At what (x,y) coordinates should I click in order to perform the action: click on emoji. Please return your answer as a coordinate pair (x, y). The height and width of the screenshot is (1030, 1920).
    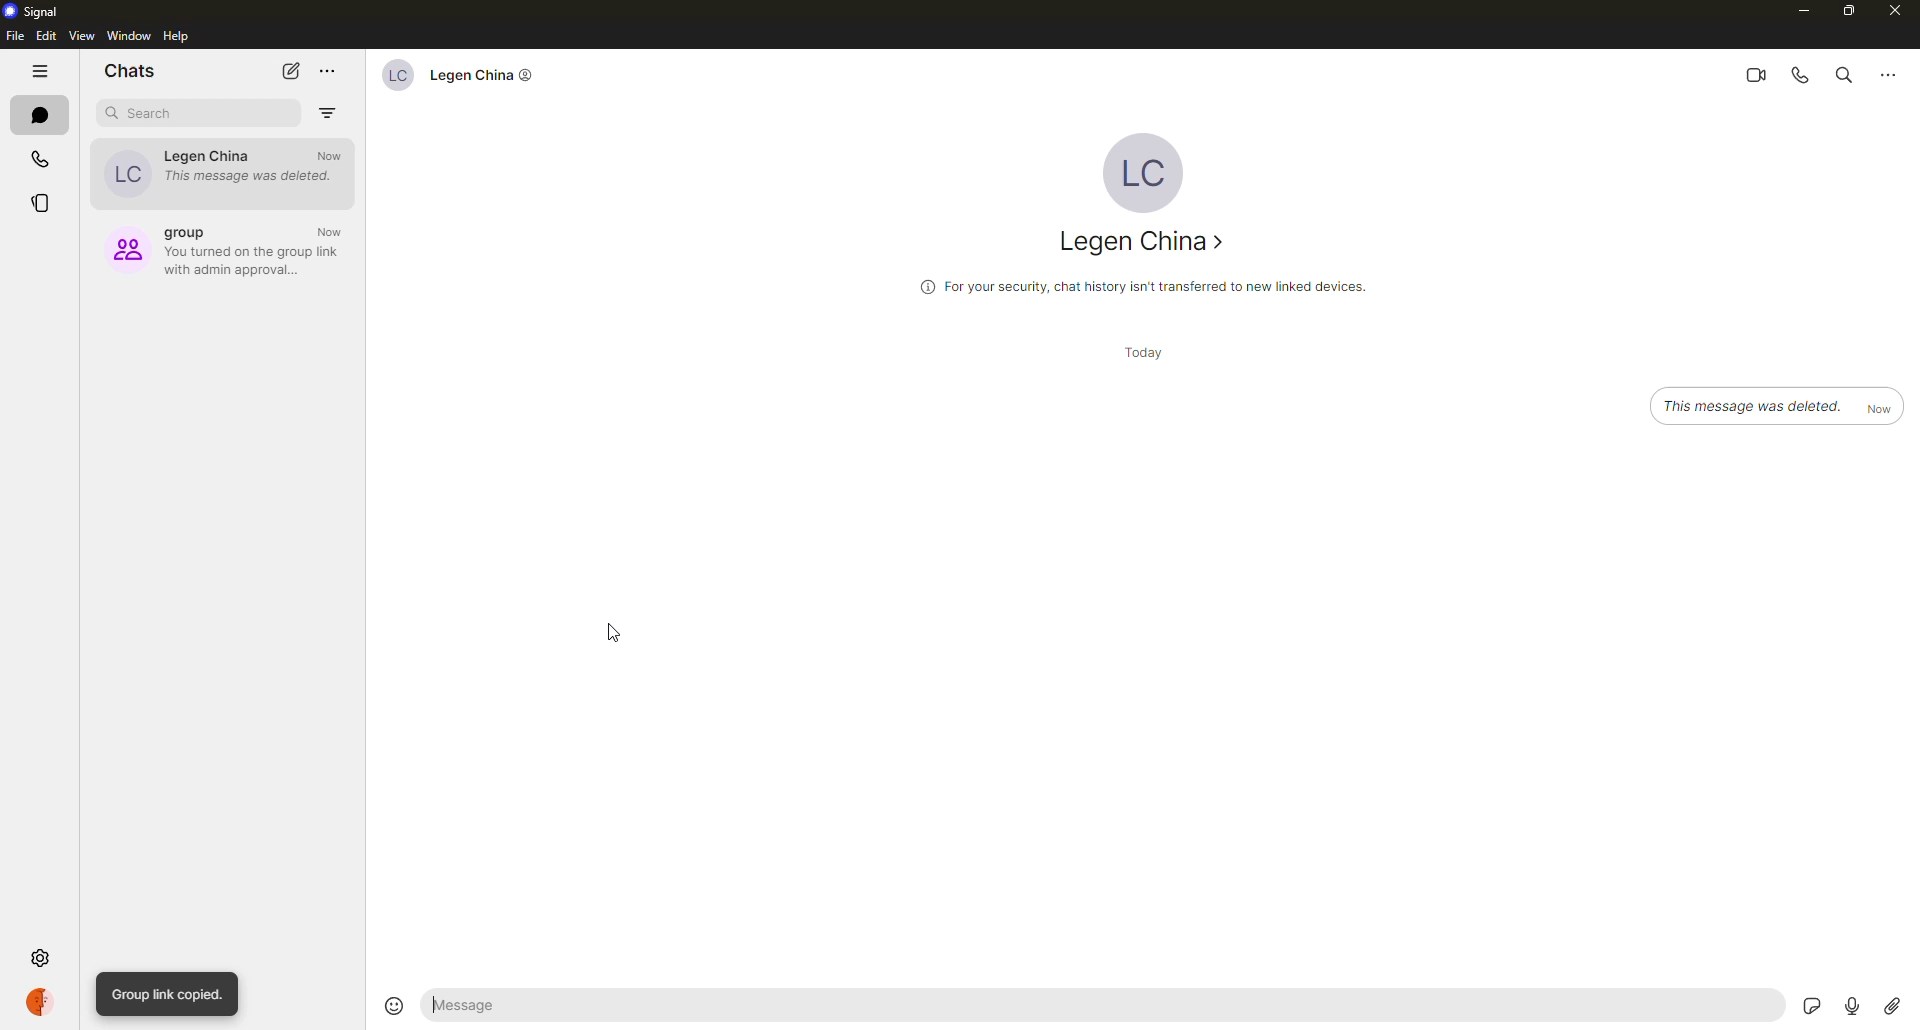
    Looking at the image, I should click on (393, 1005).